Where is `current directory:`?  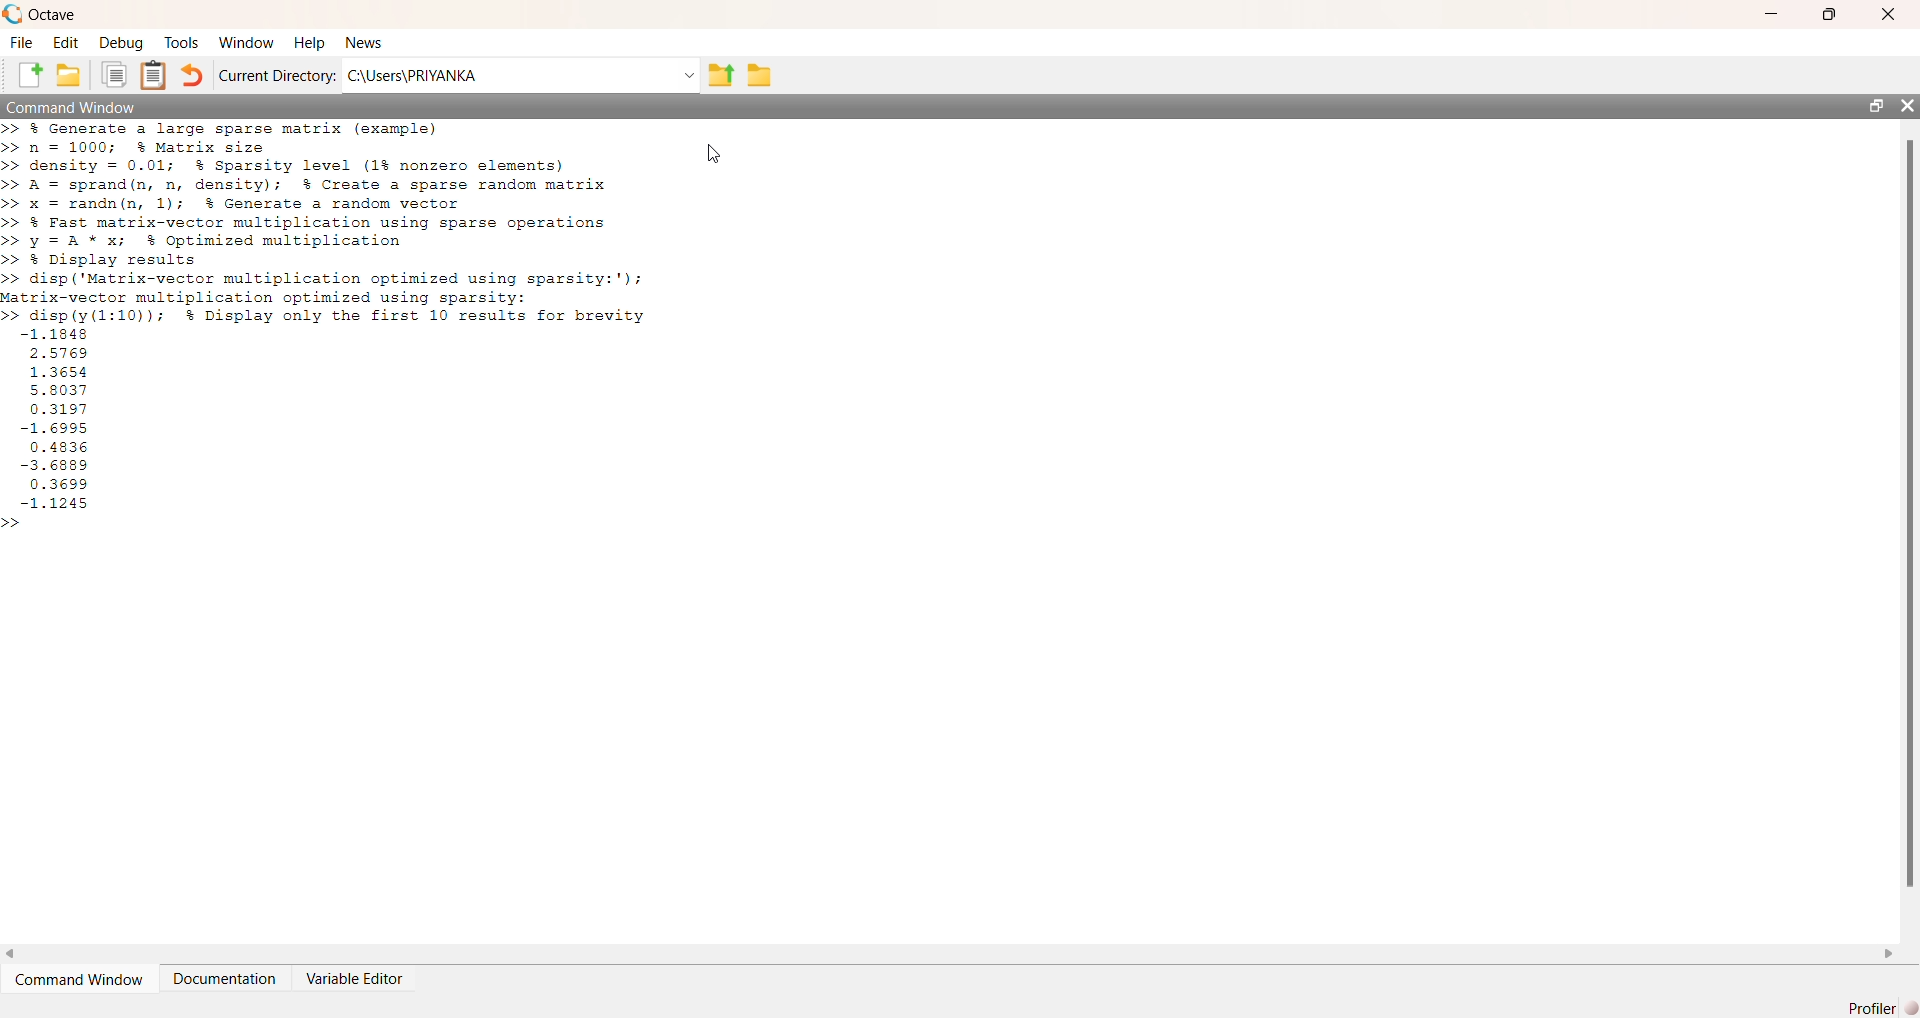 current directory: is located at coordinates (279, 76).